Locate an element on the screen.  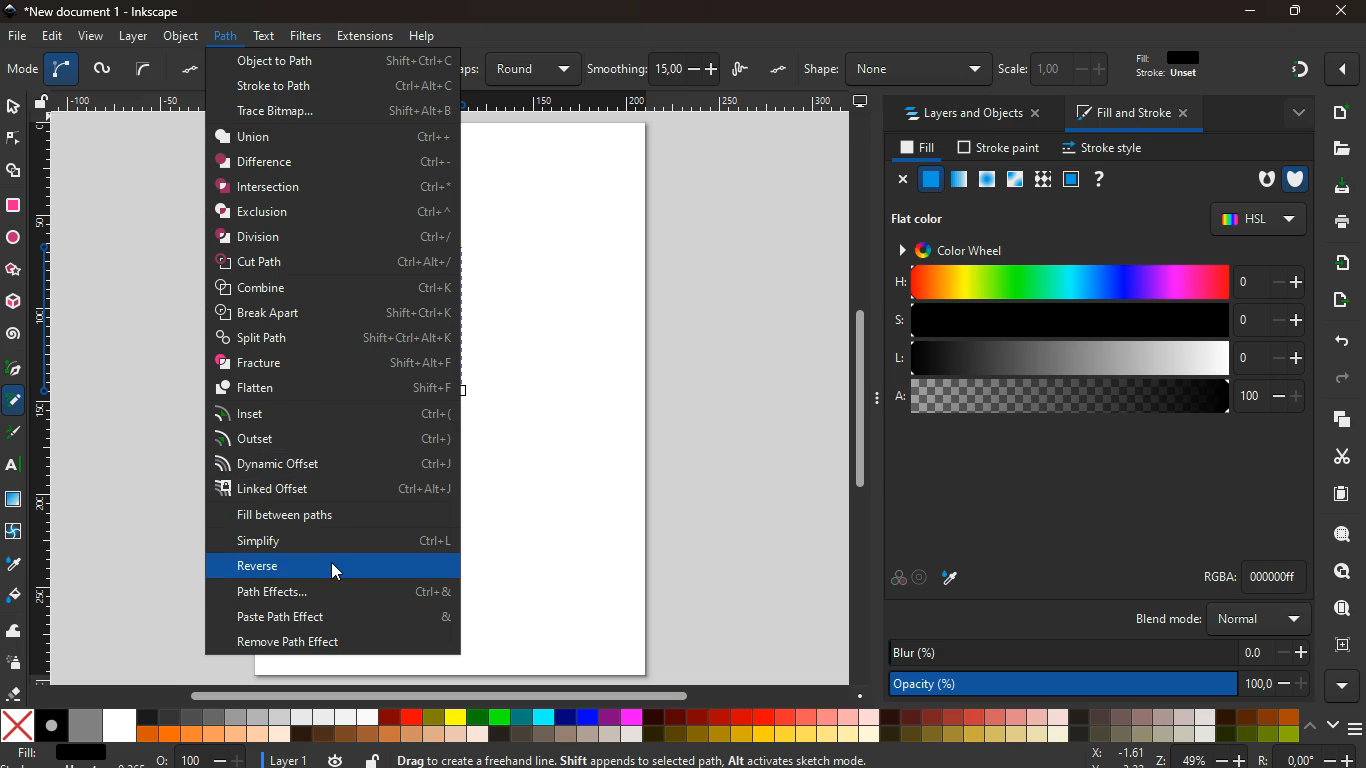
fill and stroke is located at coordinates (1135, 112).